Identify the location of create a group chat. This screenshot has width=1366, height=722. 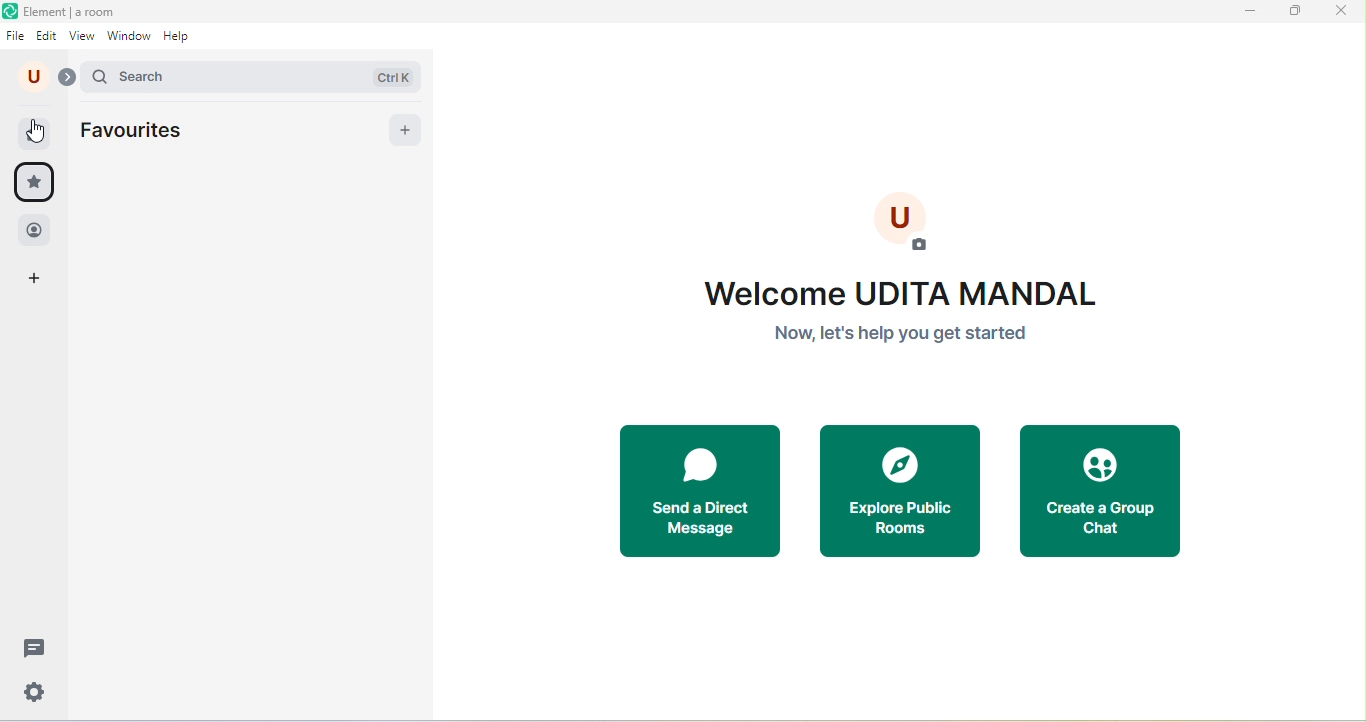
(1102, 495).